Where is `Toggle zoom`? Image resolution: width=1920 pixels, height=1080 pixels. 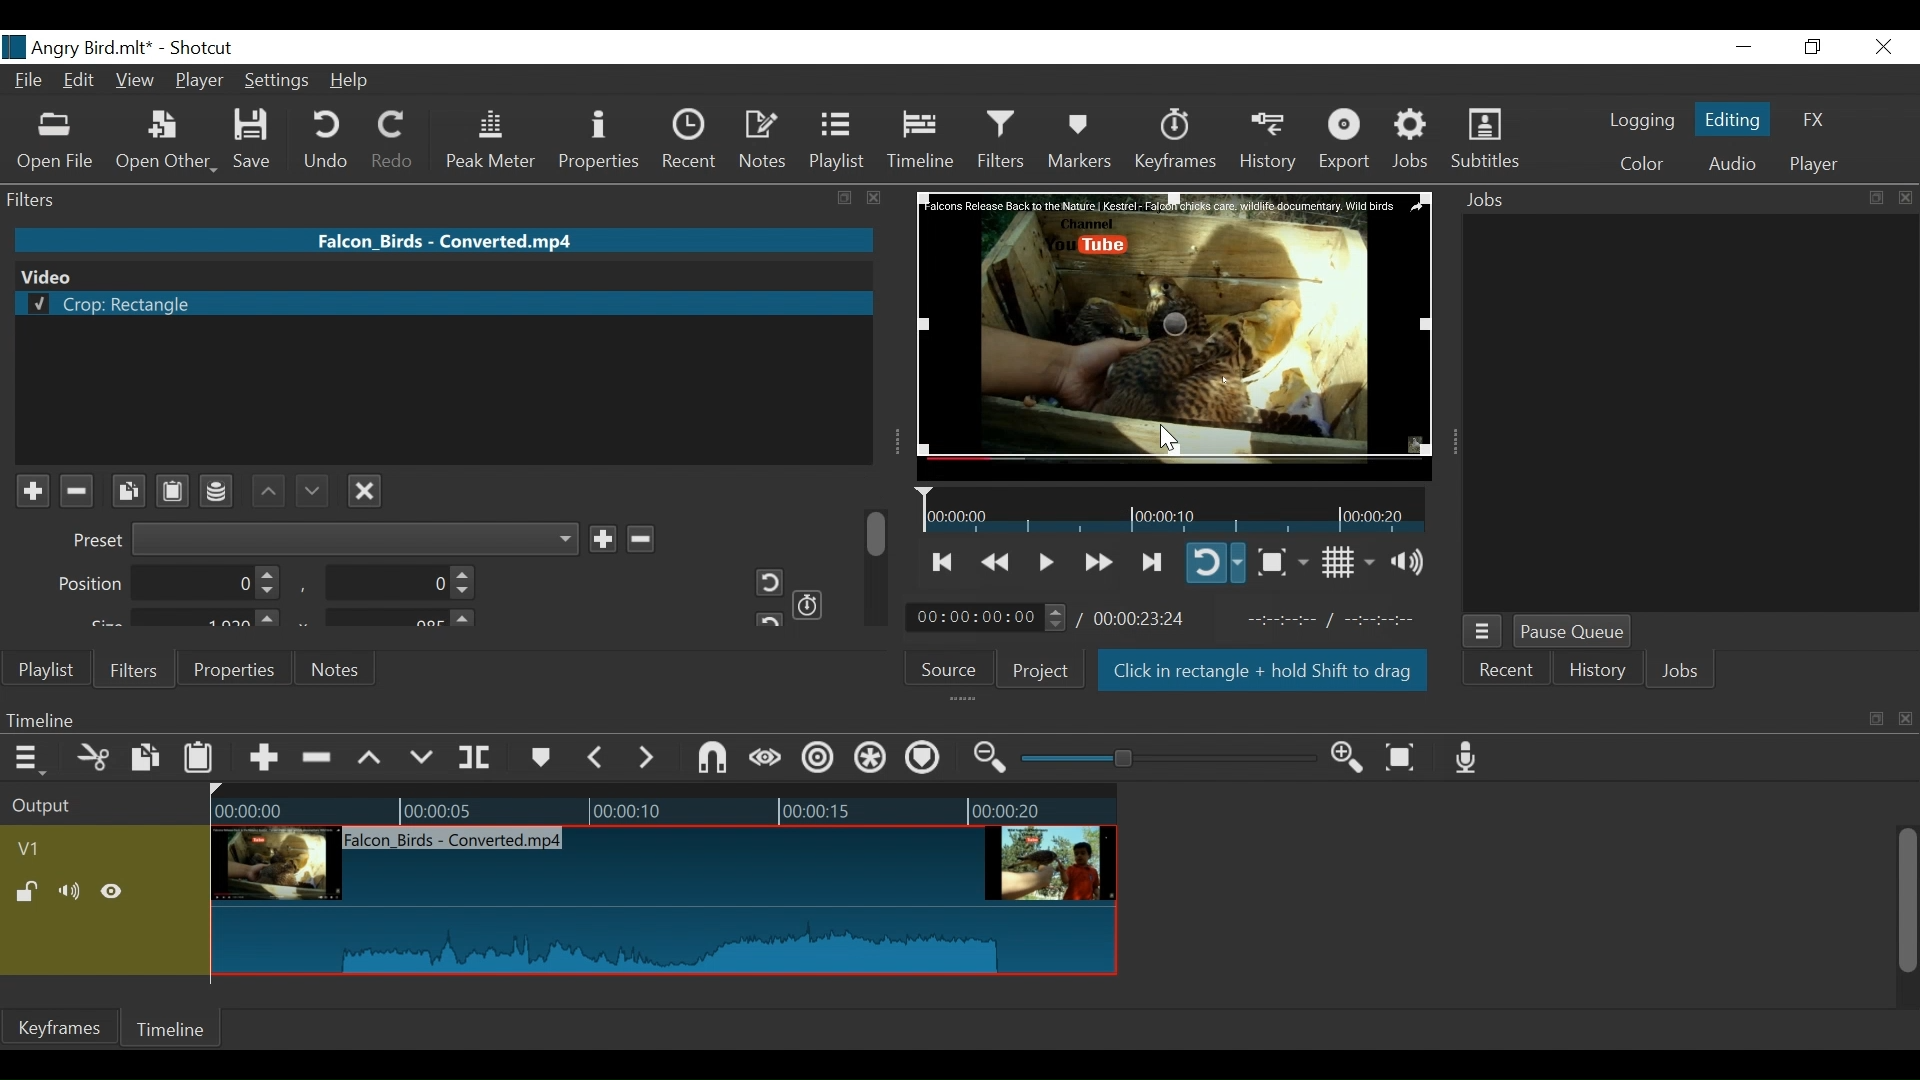 Toggle zoom is located at coordinates (1282, 562).